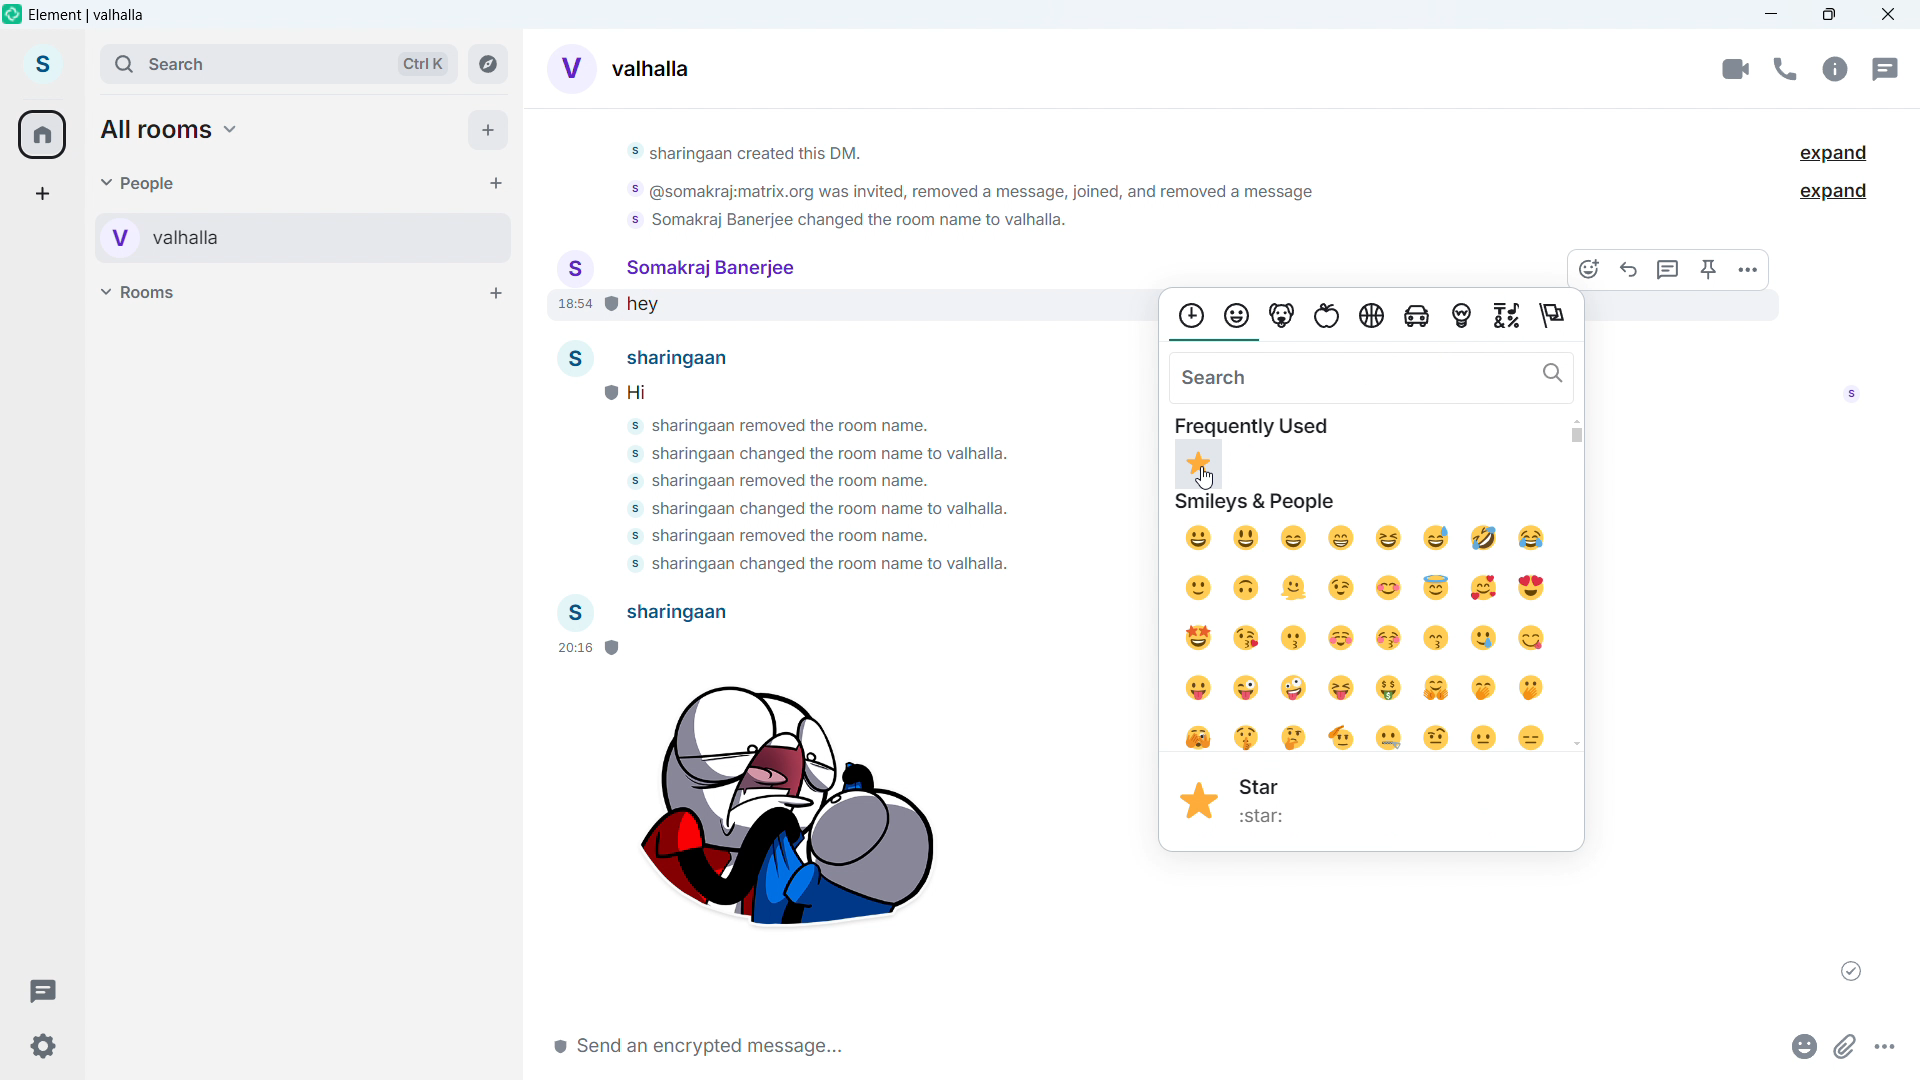  Describe the element at coordinates (661, 390) in the screenshot. I see `hi message from sharingaan` at that location.